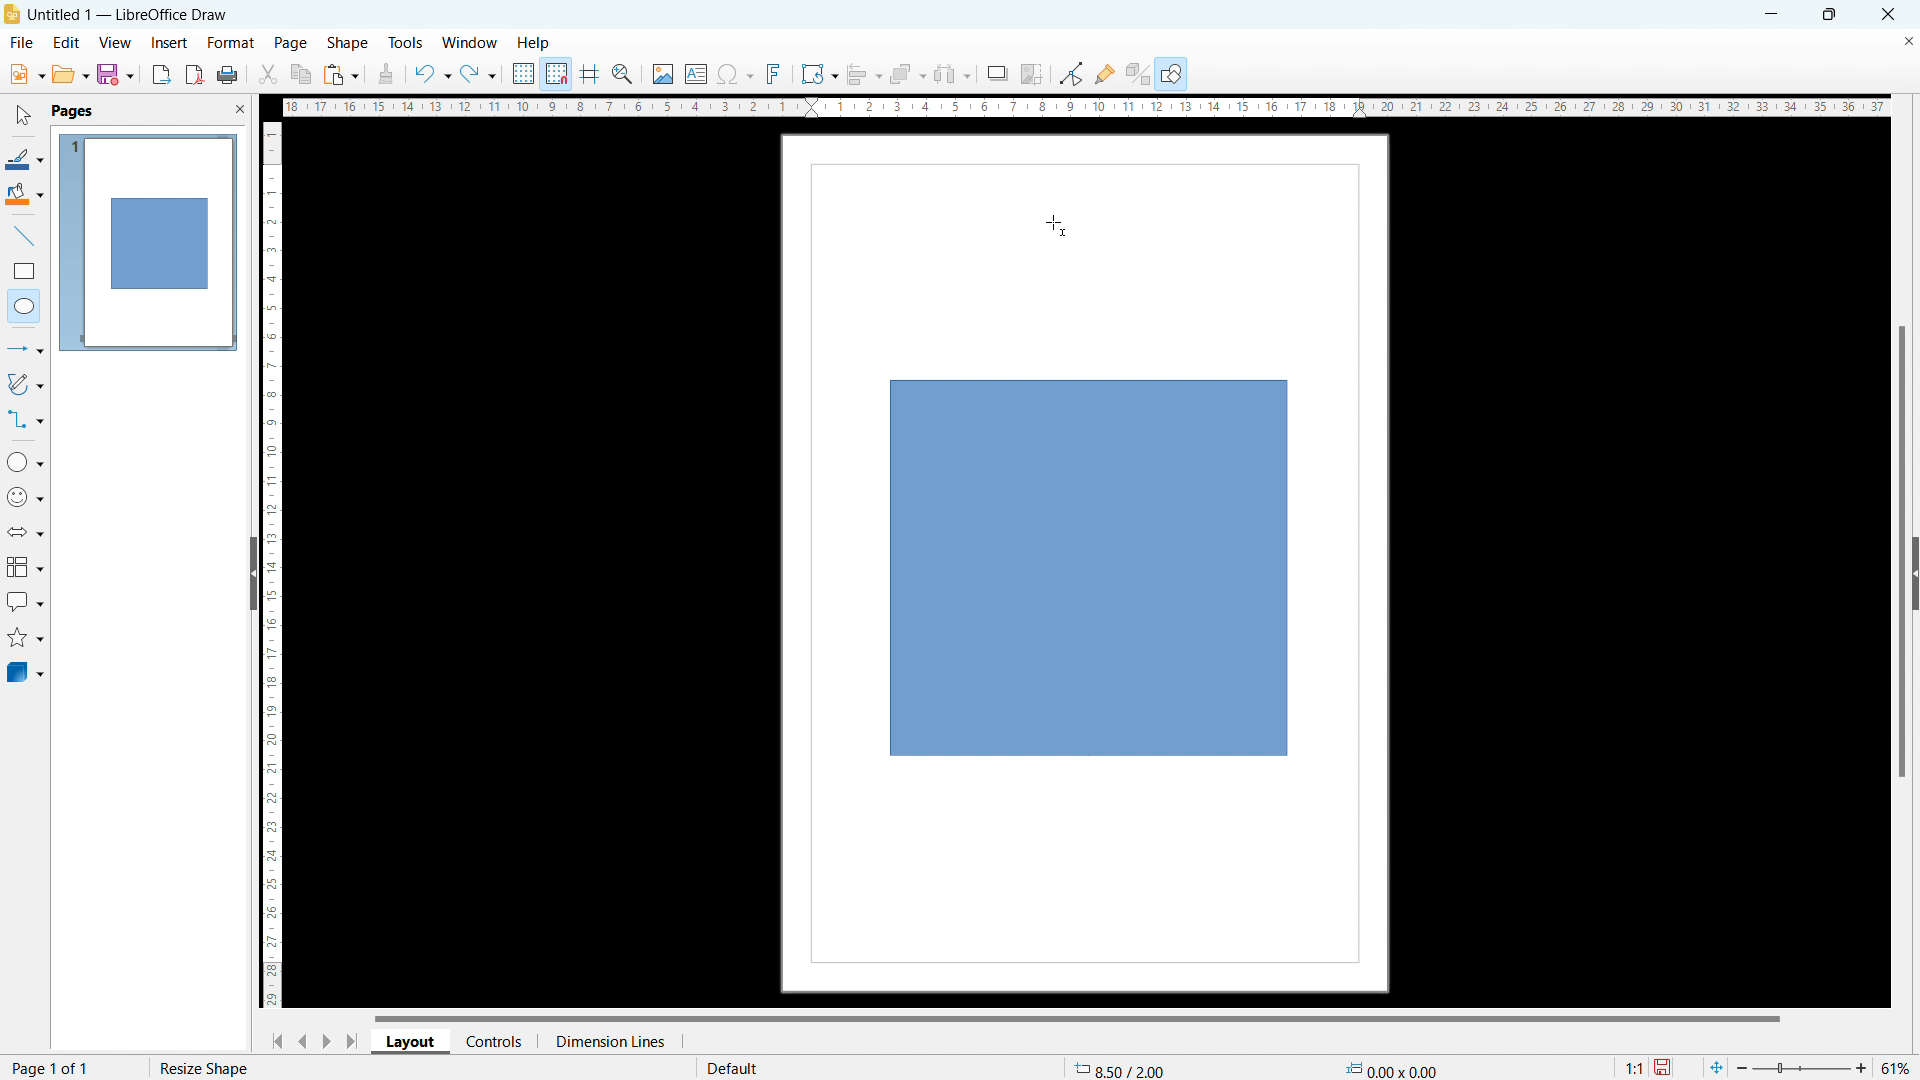 This screenshot has width=1920, height=1080. What do you see at coordinates (1086, 106) in the screenshot?
I see `horizontal ruler` at bounding box center [1086, 106].